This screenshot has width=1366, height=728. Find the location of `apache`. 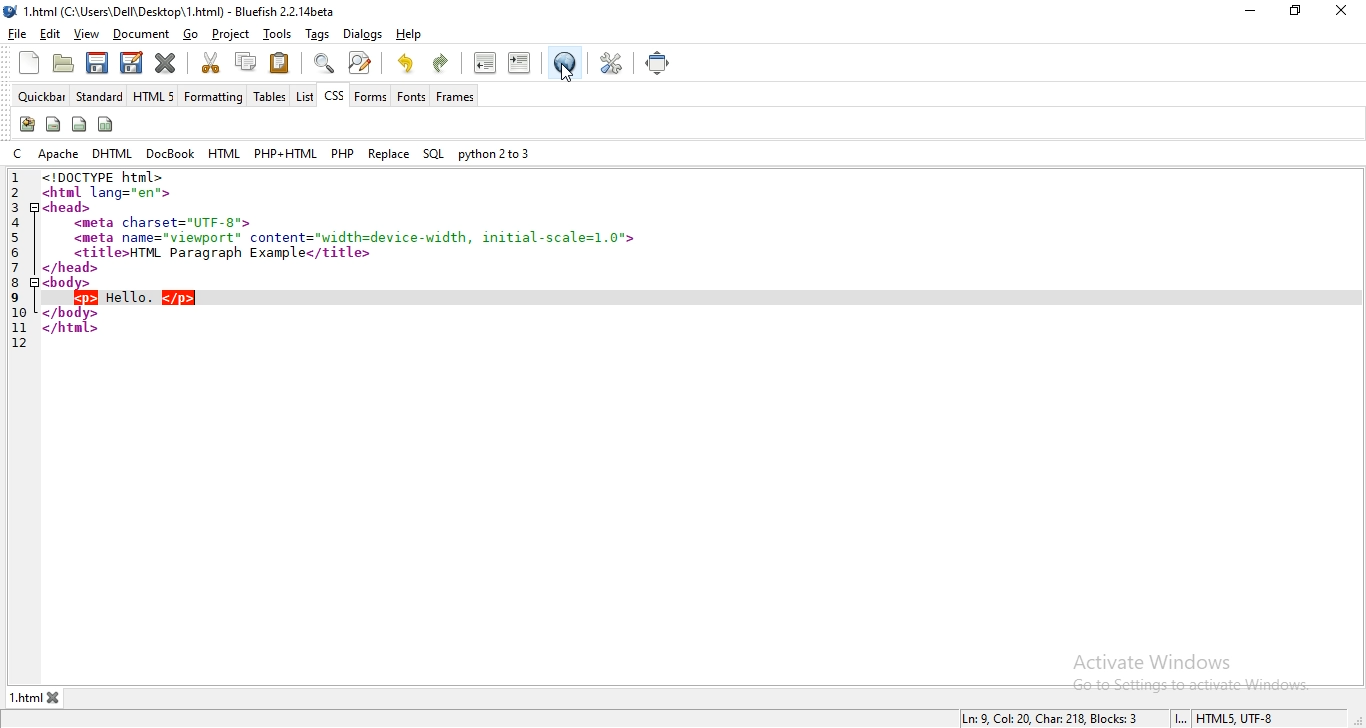

apache is located at coordinates (58, 153).